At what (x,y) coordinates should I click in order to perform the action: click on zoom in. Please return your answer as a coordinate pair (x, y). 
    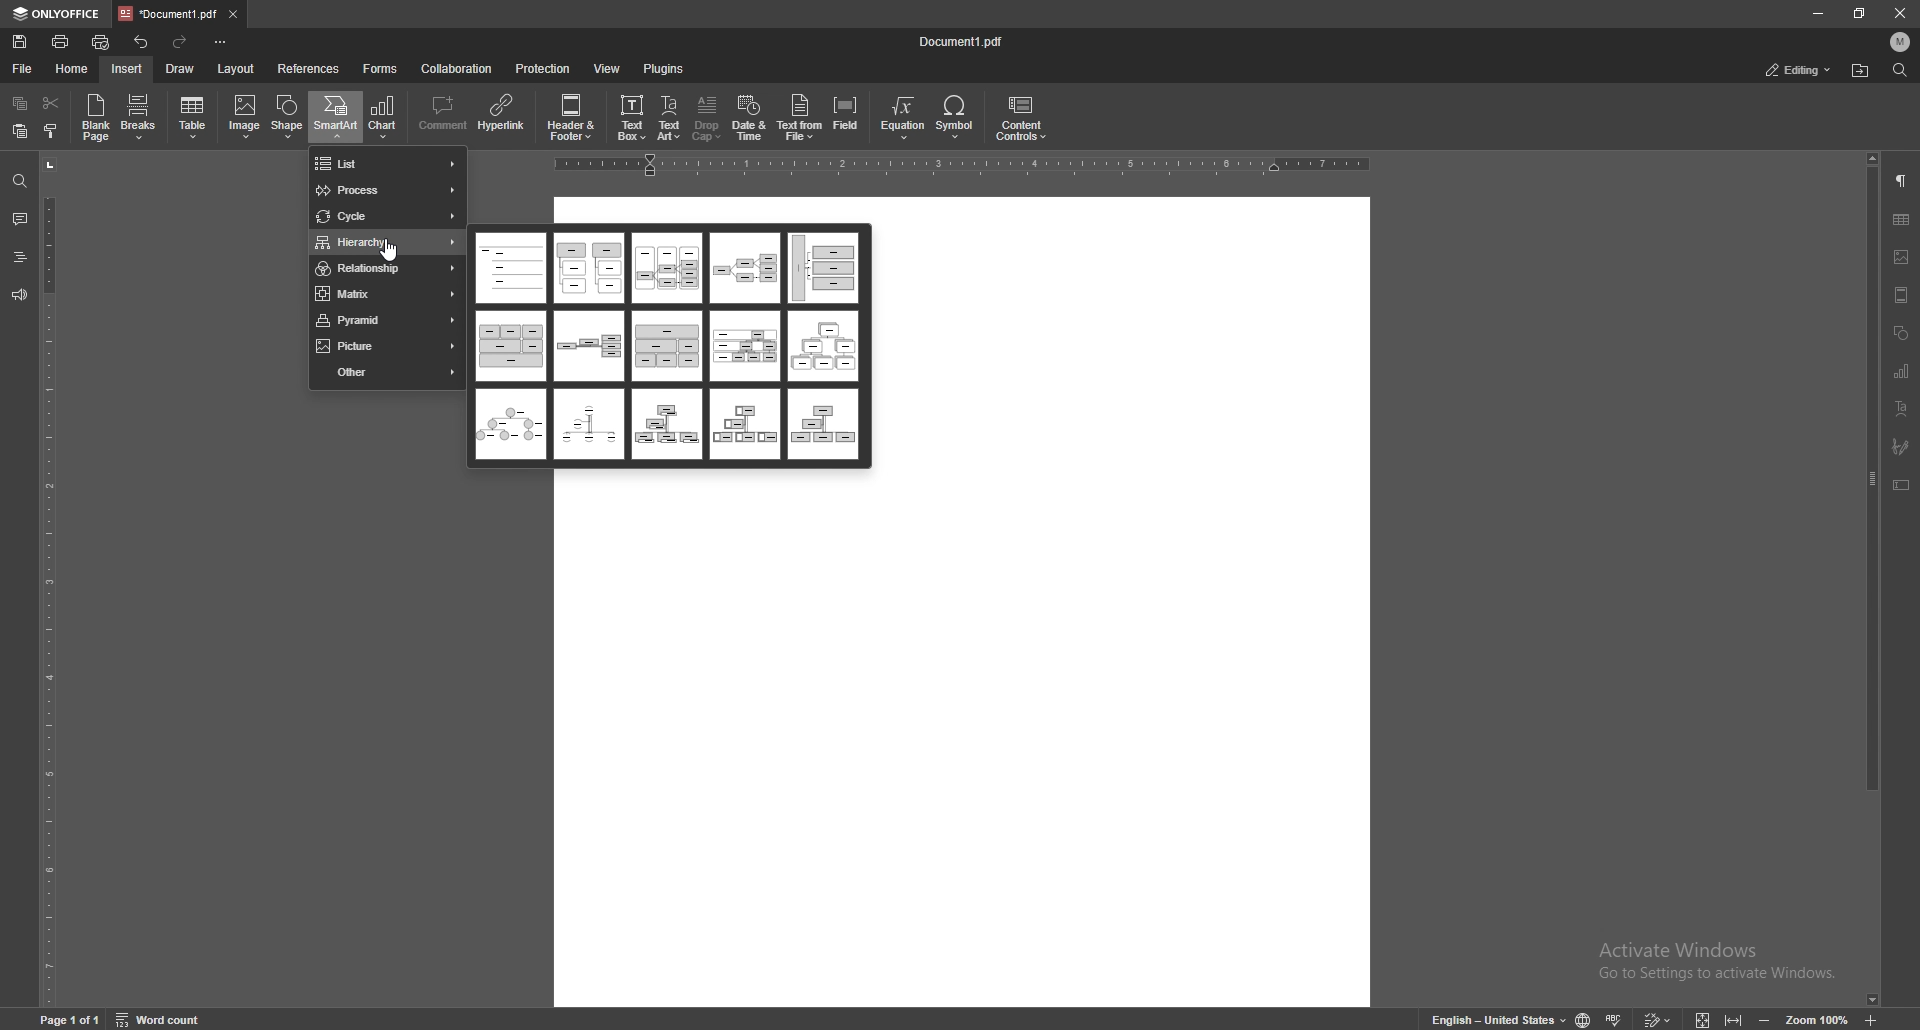
    Looking at the image, I should click on (1875, 1020).